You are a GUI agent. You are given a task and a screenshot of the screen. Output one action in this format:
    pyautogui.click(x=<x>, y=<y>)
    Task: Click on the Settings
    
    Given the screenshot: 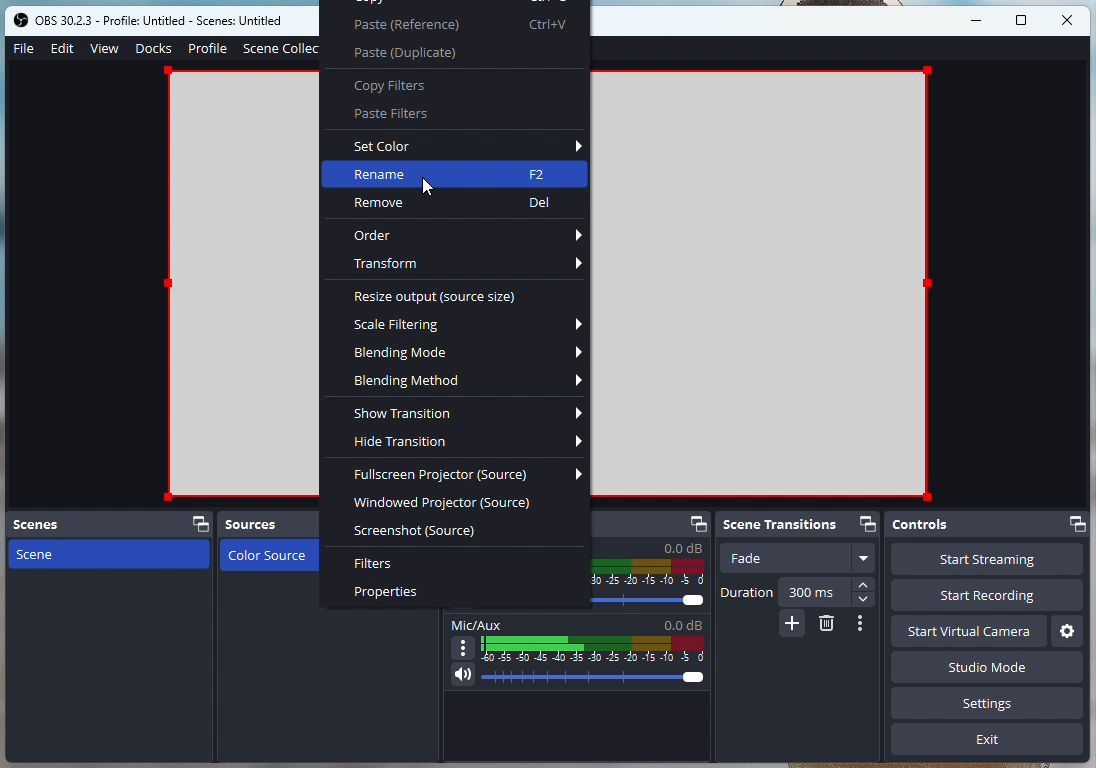 What is the action you would take?
    pyautogui.click(x=991, y=706)
    